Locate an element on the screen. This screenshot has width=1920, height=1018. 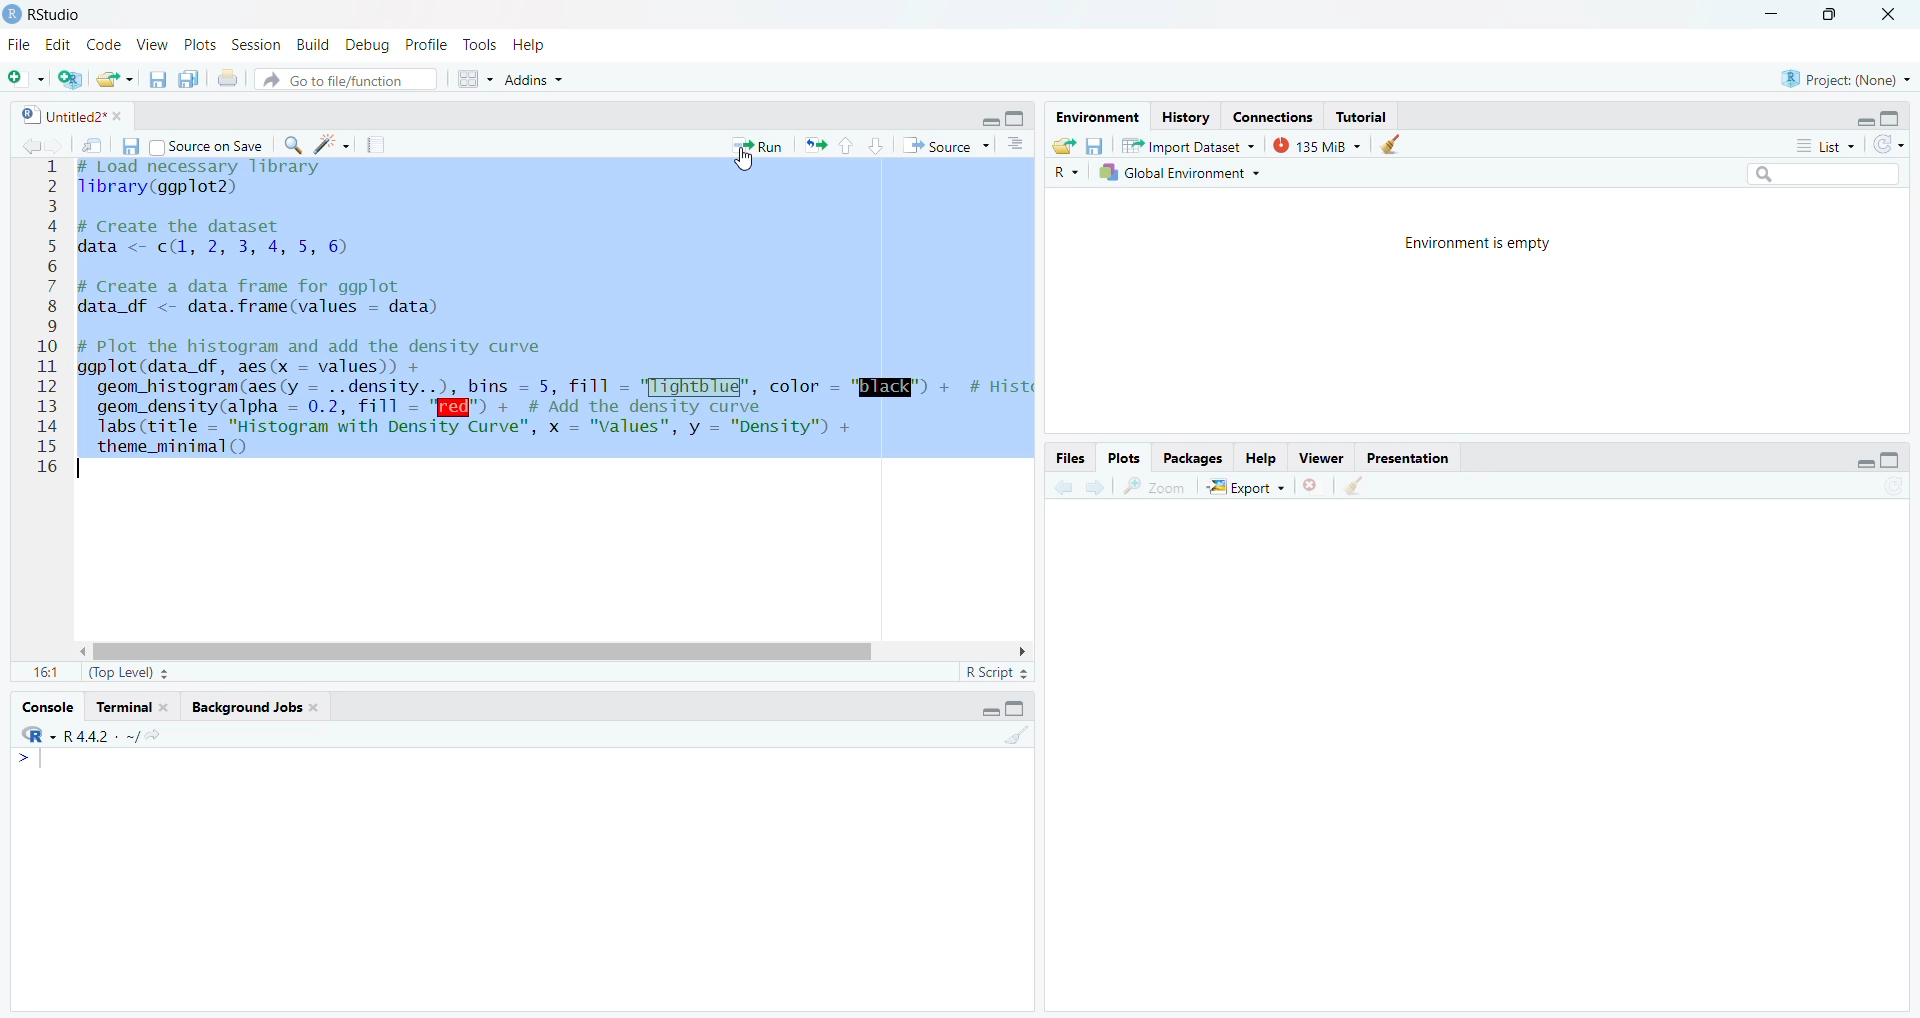
go forward to next source location is located at coordinates (58, 145).